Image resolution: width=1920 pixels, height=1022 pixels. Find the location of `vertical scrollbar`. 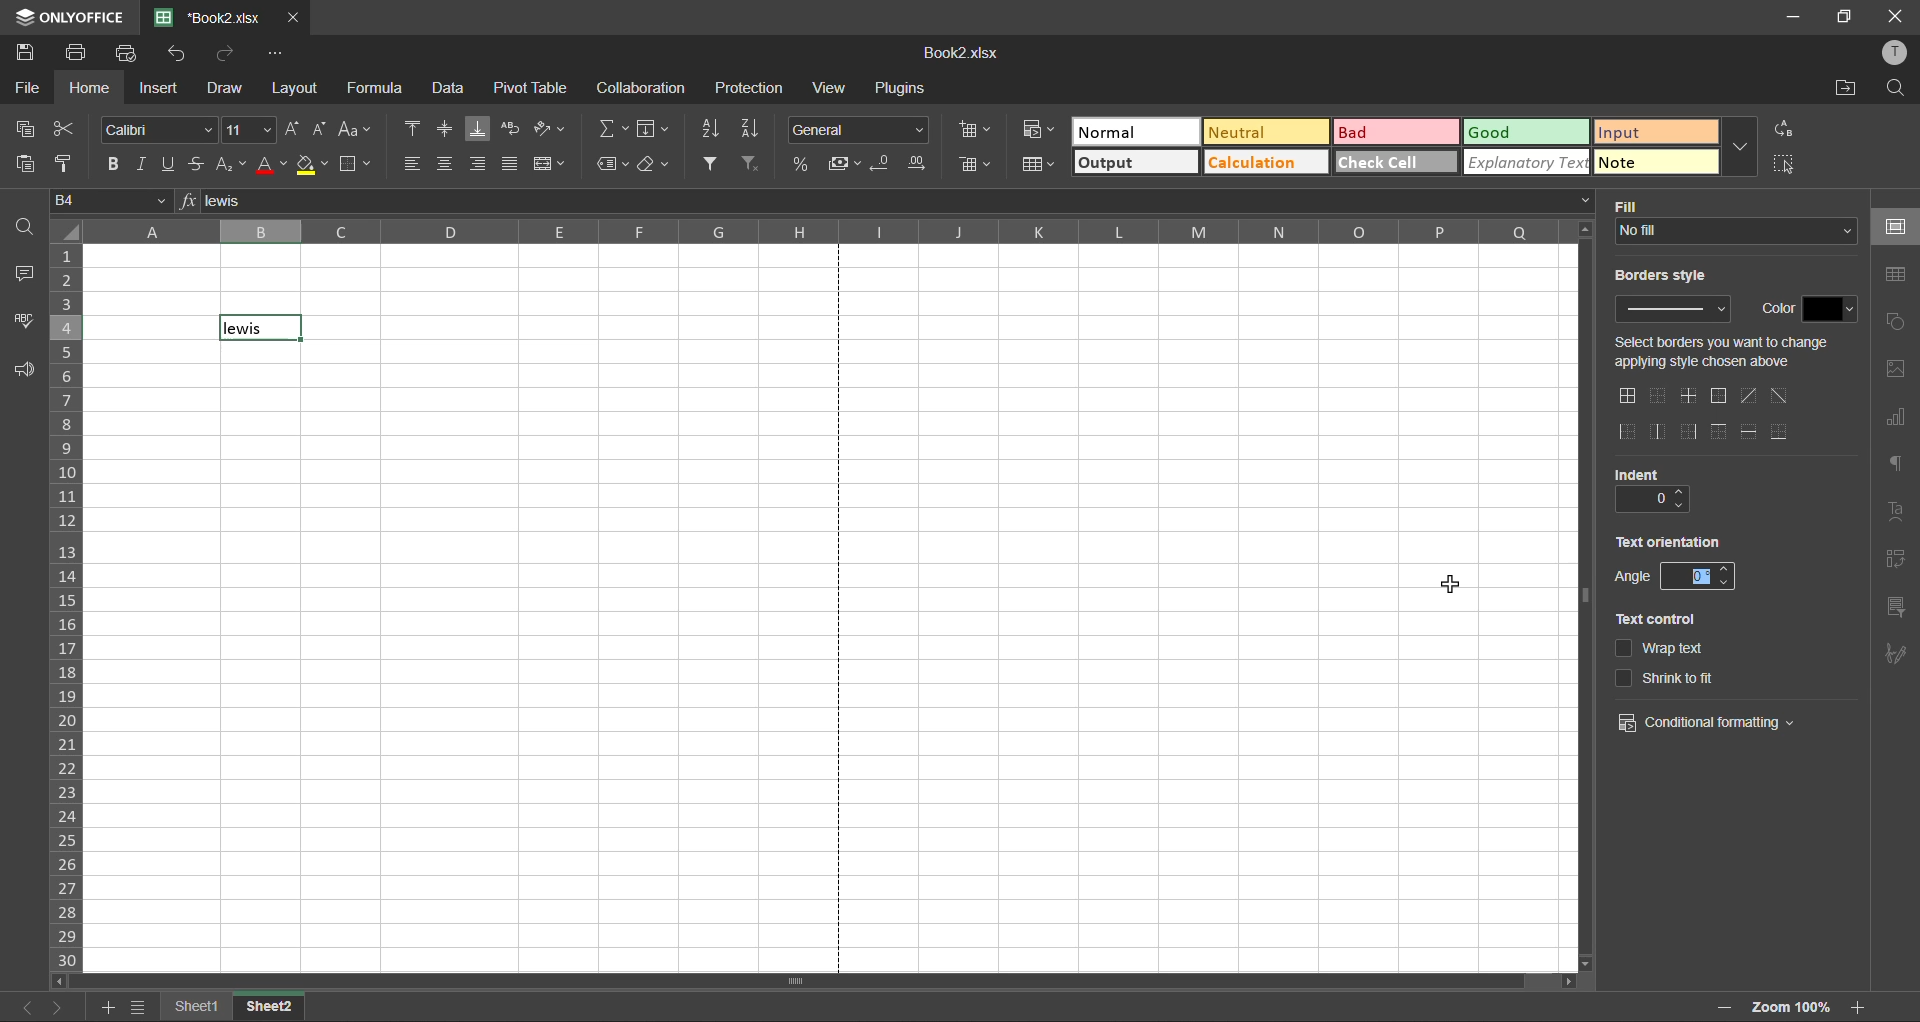

vertical scrollbar is located at coordinates (1579, 596).